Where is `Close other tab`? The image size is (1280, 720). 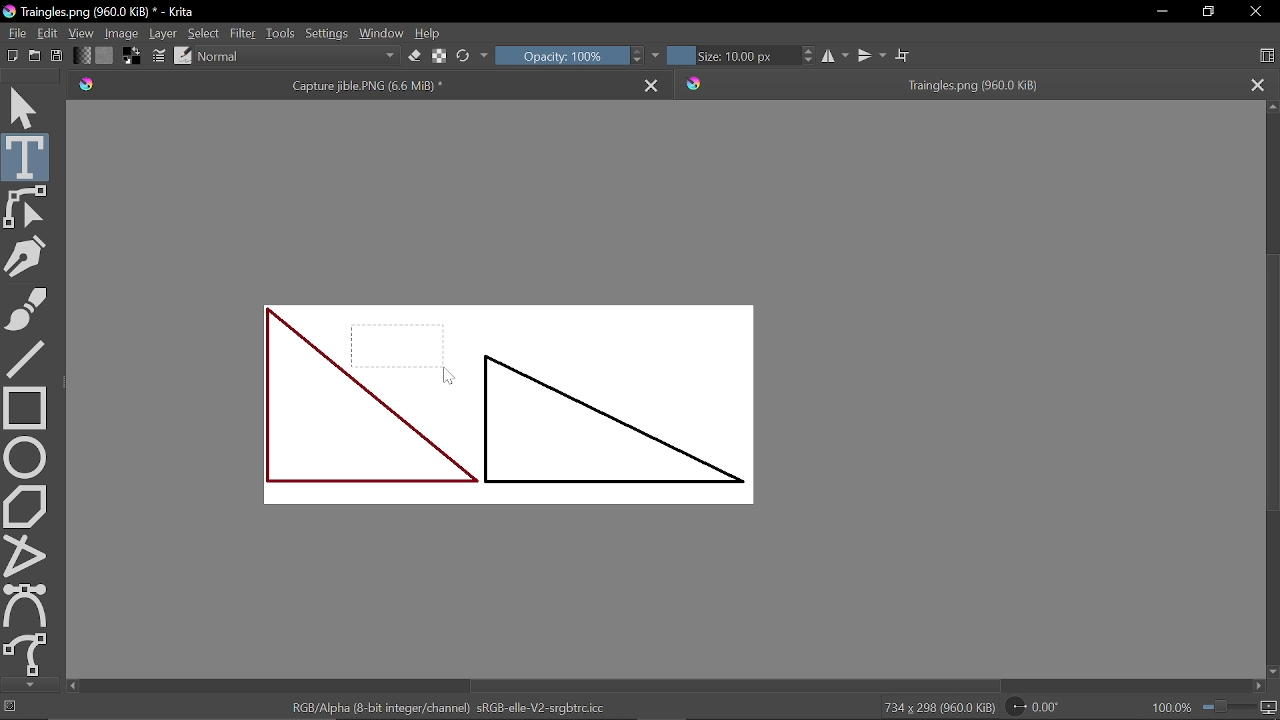
Close other tab is located at coordinates (1257, 84).